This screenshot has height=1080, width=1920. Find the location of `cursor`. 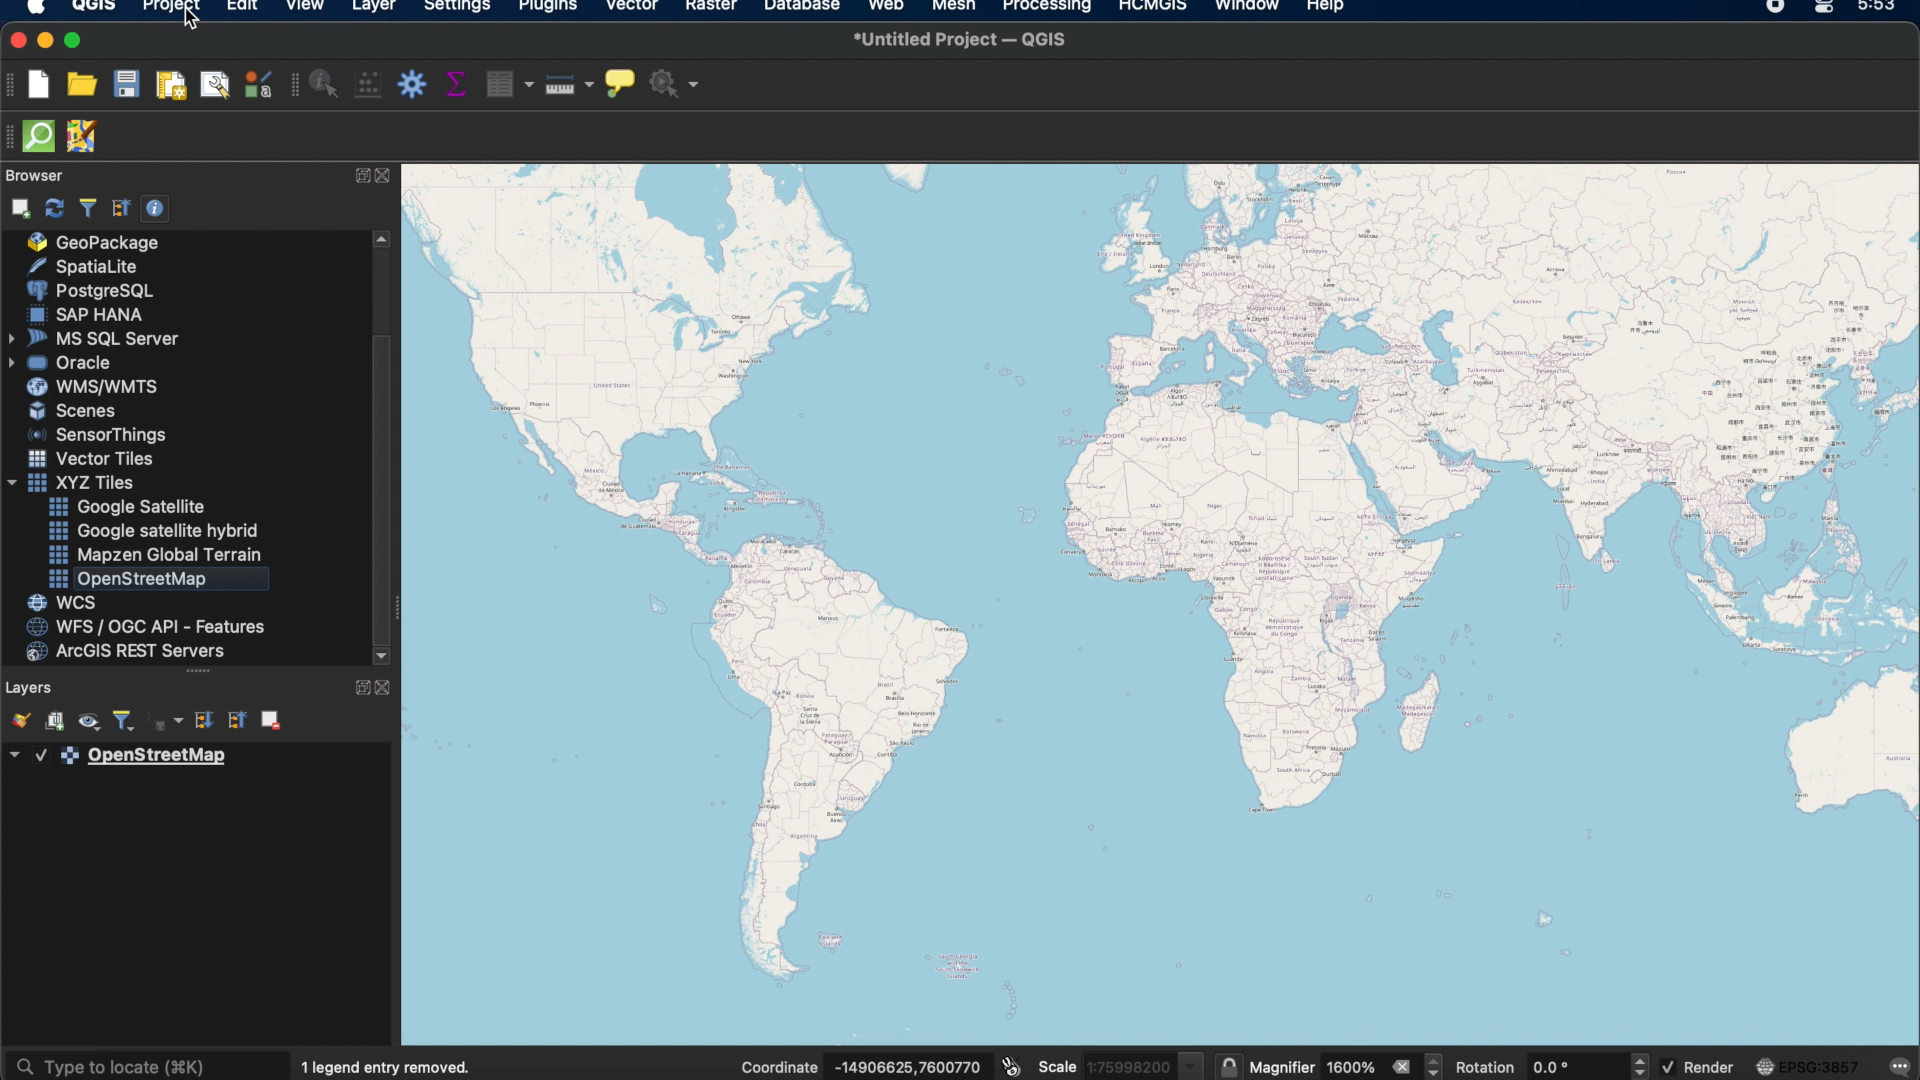

cursor is located at coordinates (196, 24).